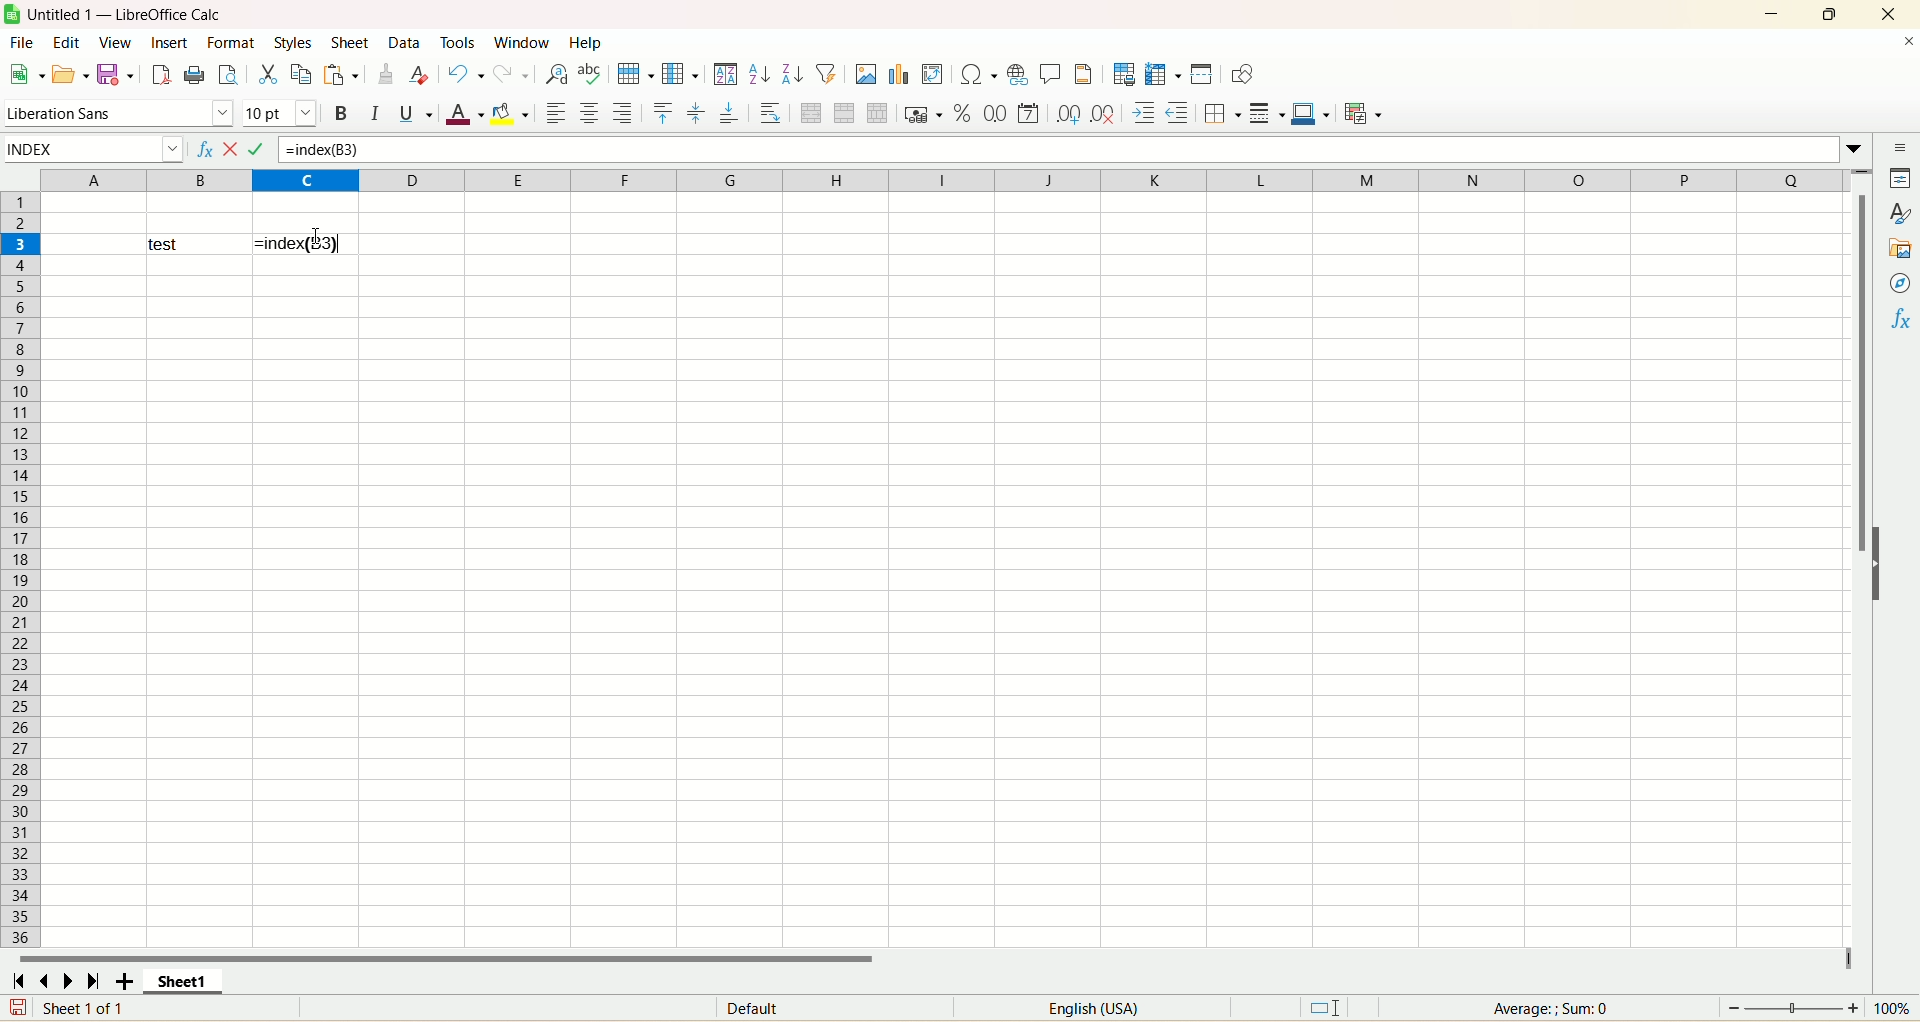  I want to click on function wizard, so click(203, 150).